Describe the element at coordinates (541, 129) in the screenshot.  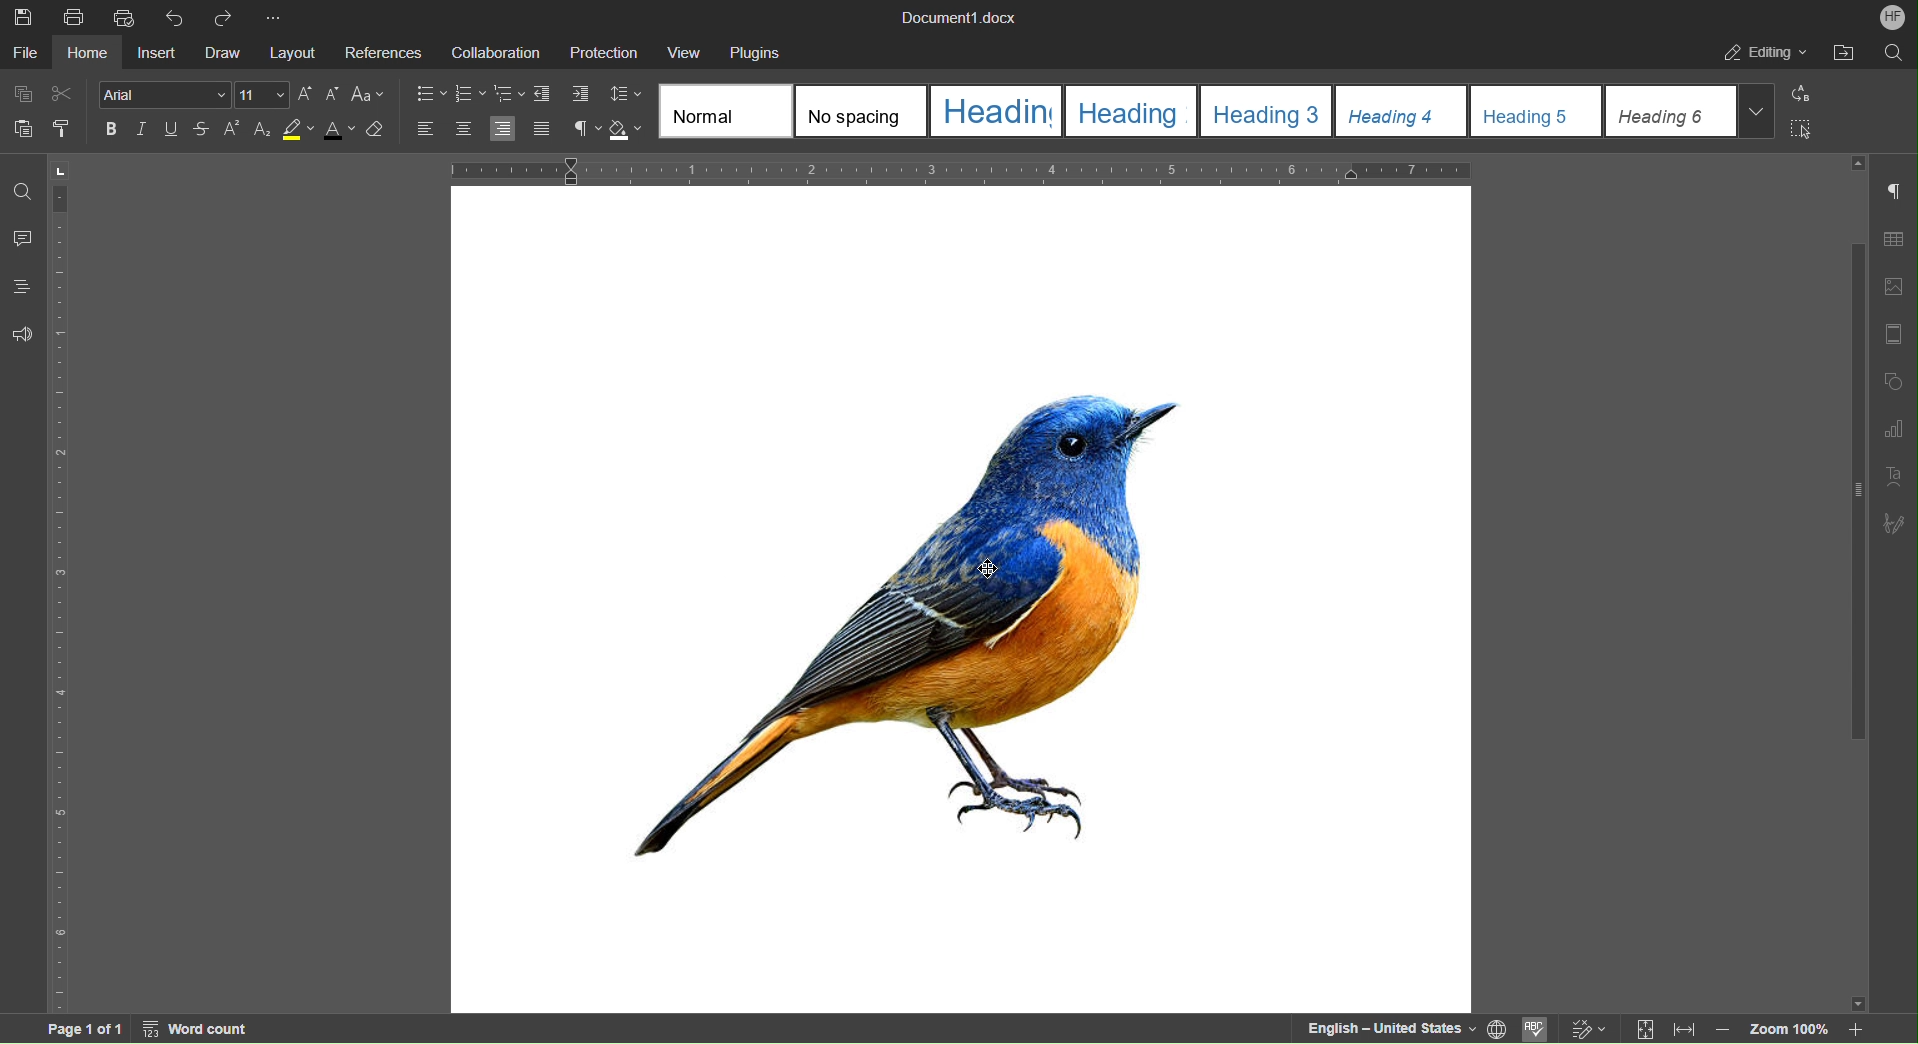
I see `Justify` at that location.